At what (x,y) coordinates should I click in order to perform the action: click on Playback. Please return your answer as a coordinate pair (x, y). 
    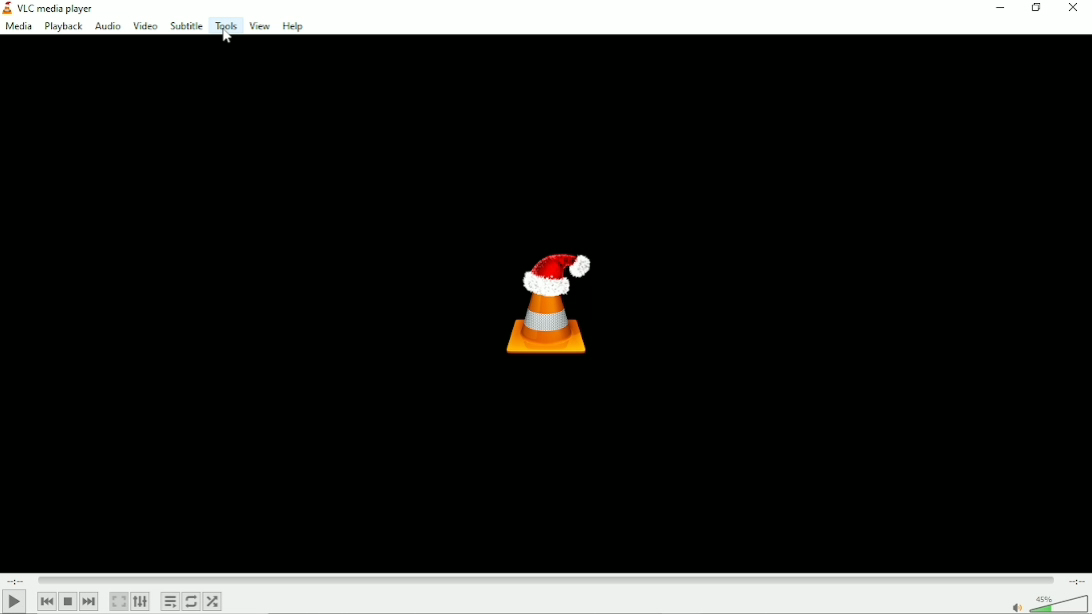
    Looking at the image, I should click on (63, 27).